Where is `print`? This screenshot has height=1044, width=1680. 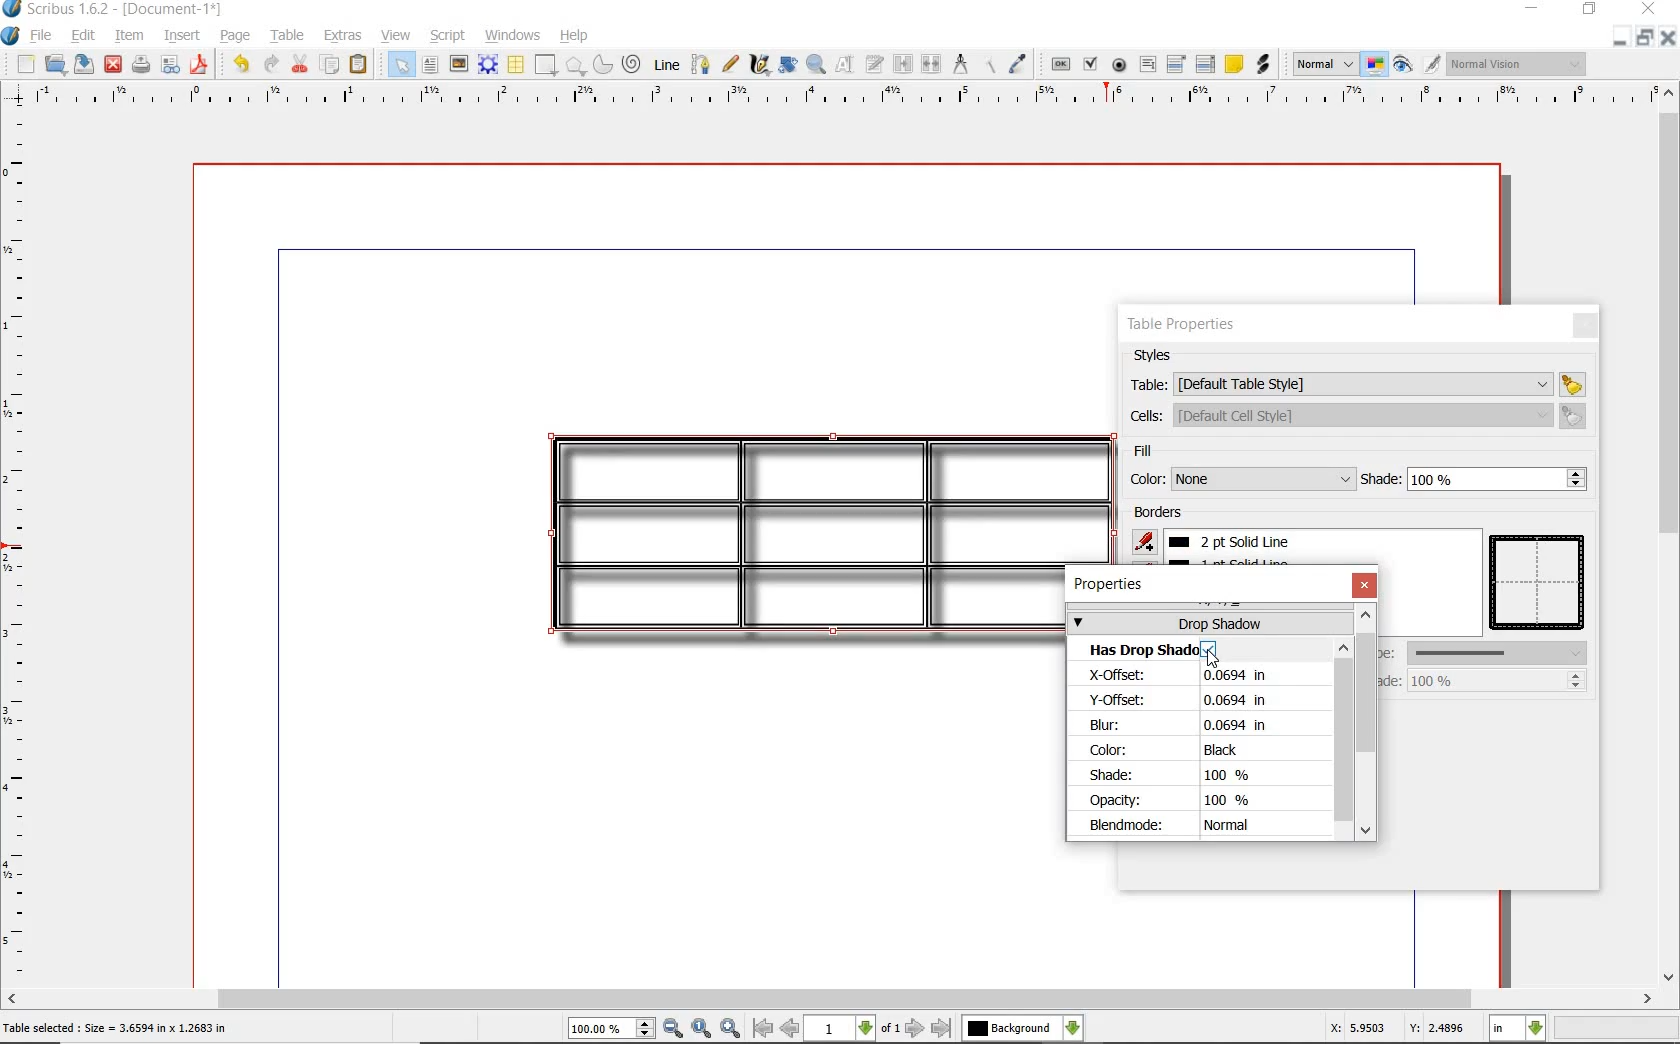
print is located at coordinates (142, 66).